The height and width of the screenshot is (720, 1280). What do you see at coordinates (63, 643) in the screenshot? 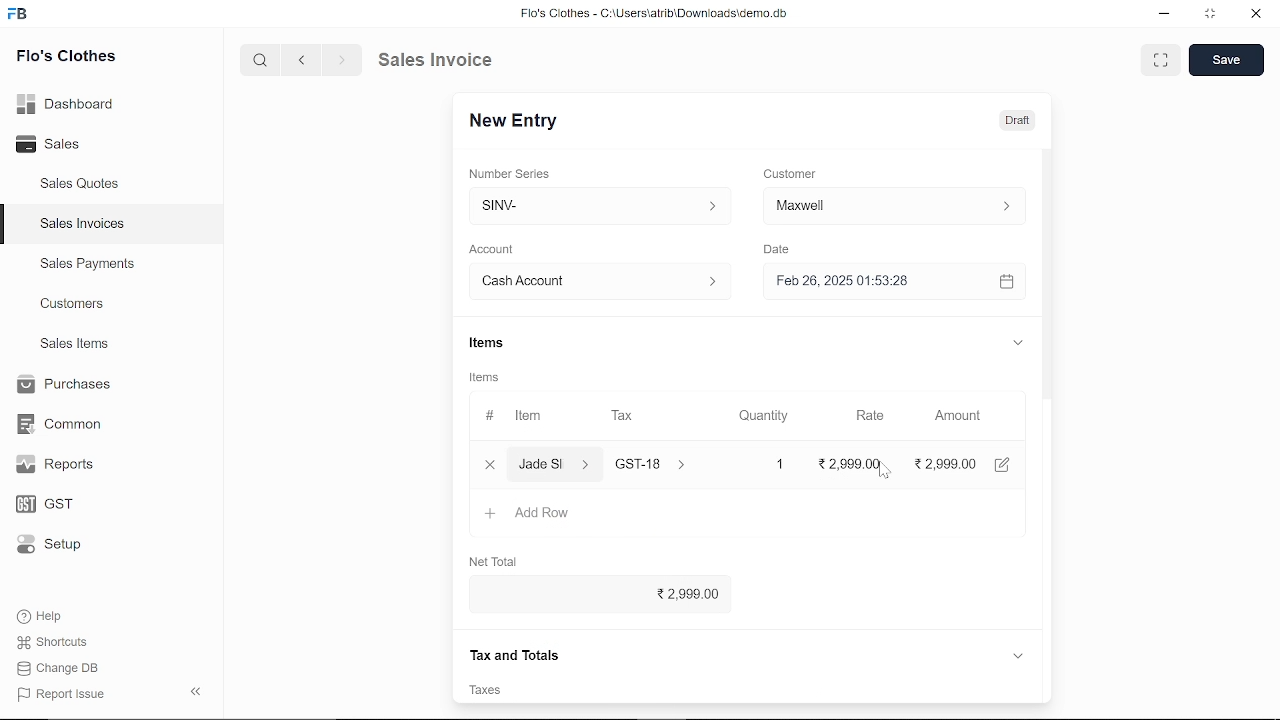
I see `Shortcuts` at bounding box center [63, 643].